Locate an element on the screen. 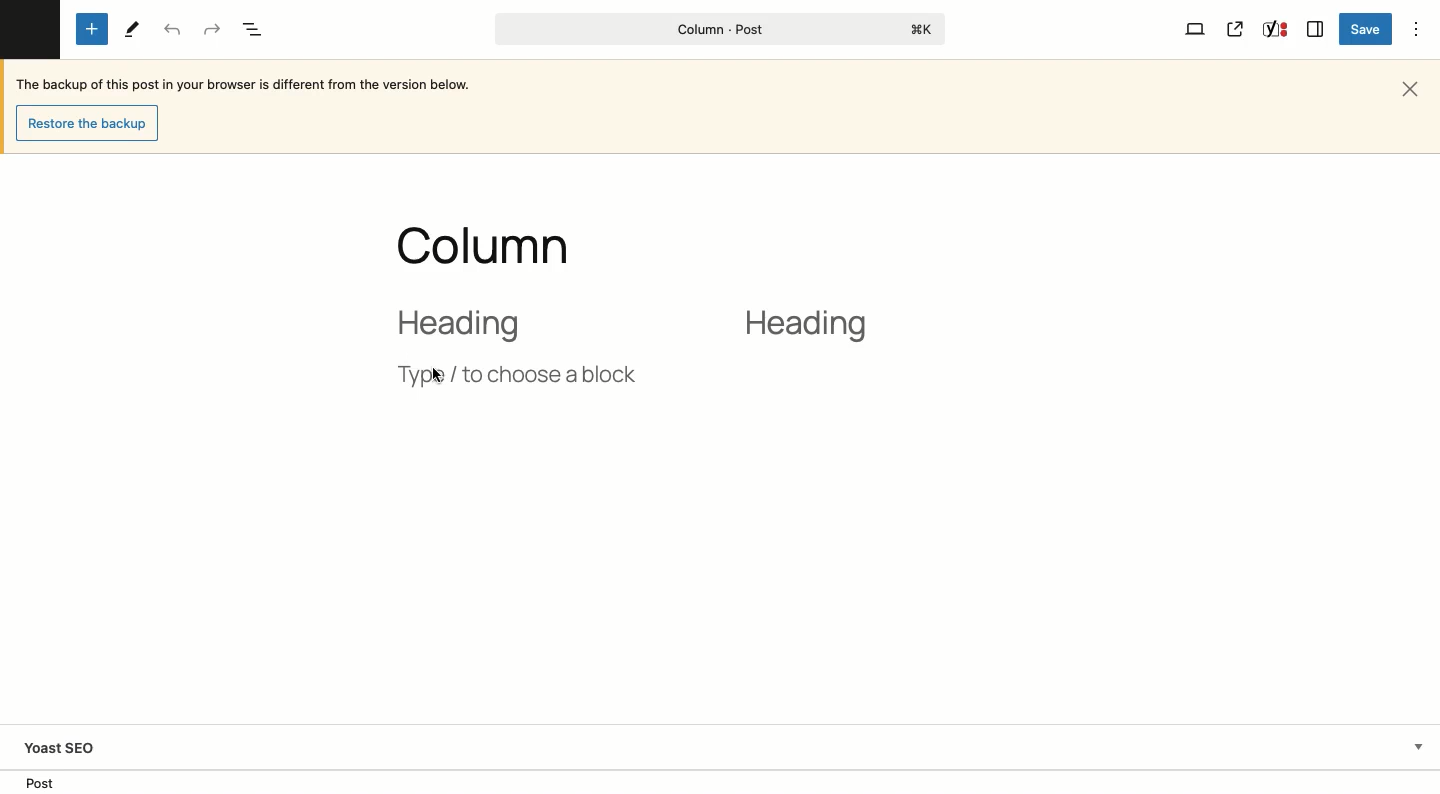 The width and height of the screenshot is (1440, 794). View is located at coordinates (1196, 28).